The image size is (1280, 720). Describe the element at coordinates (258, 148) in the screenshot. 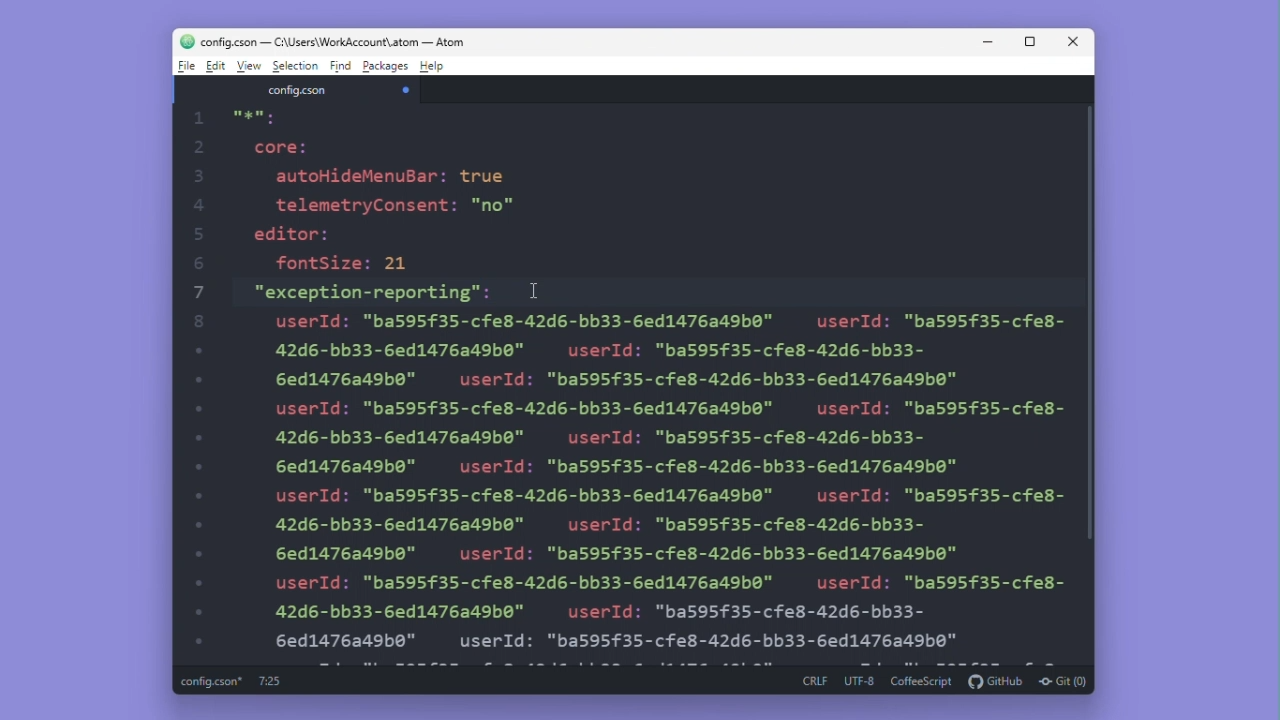

I see `2 core:` at that location.